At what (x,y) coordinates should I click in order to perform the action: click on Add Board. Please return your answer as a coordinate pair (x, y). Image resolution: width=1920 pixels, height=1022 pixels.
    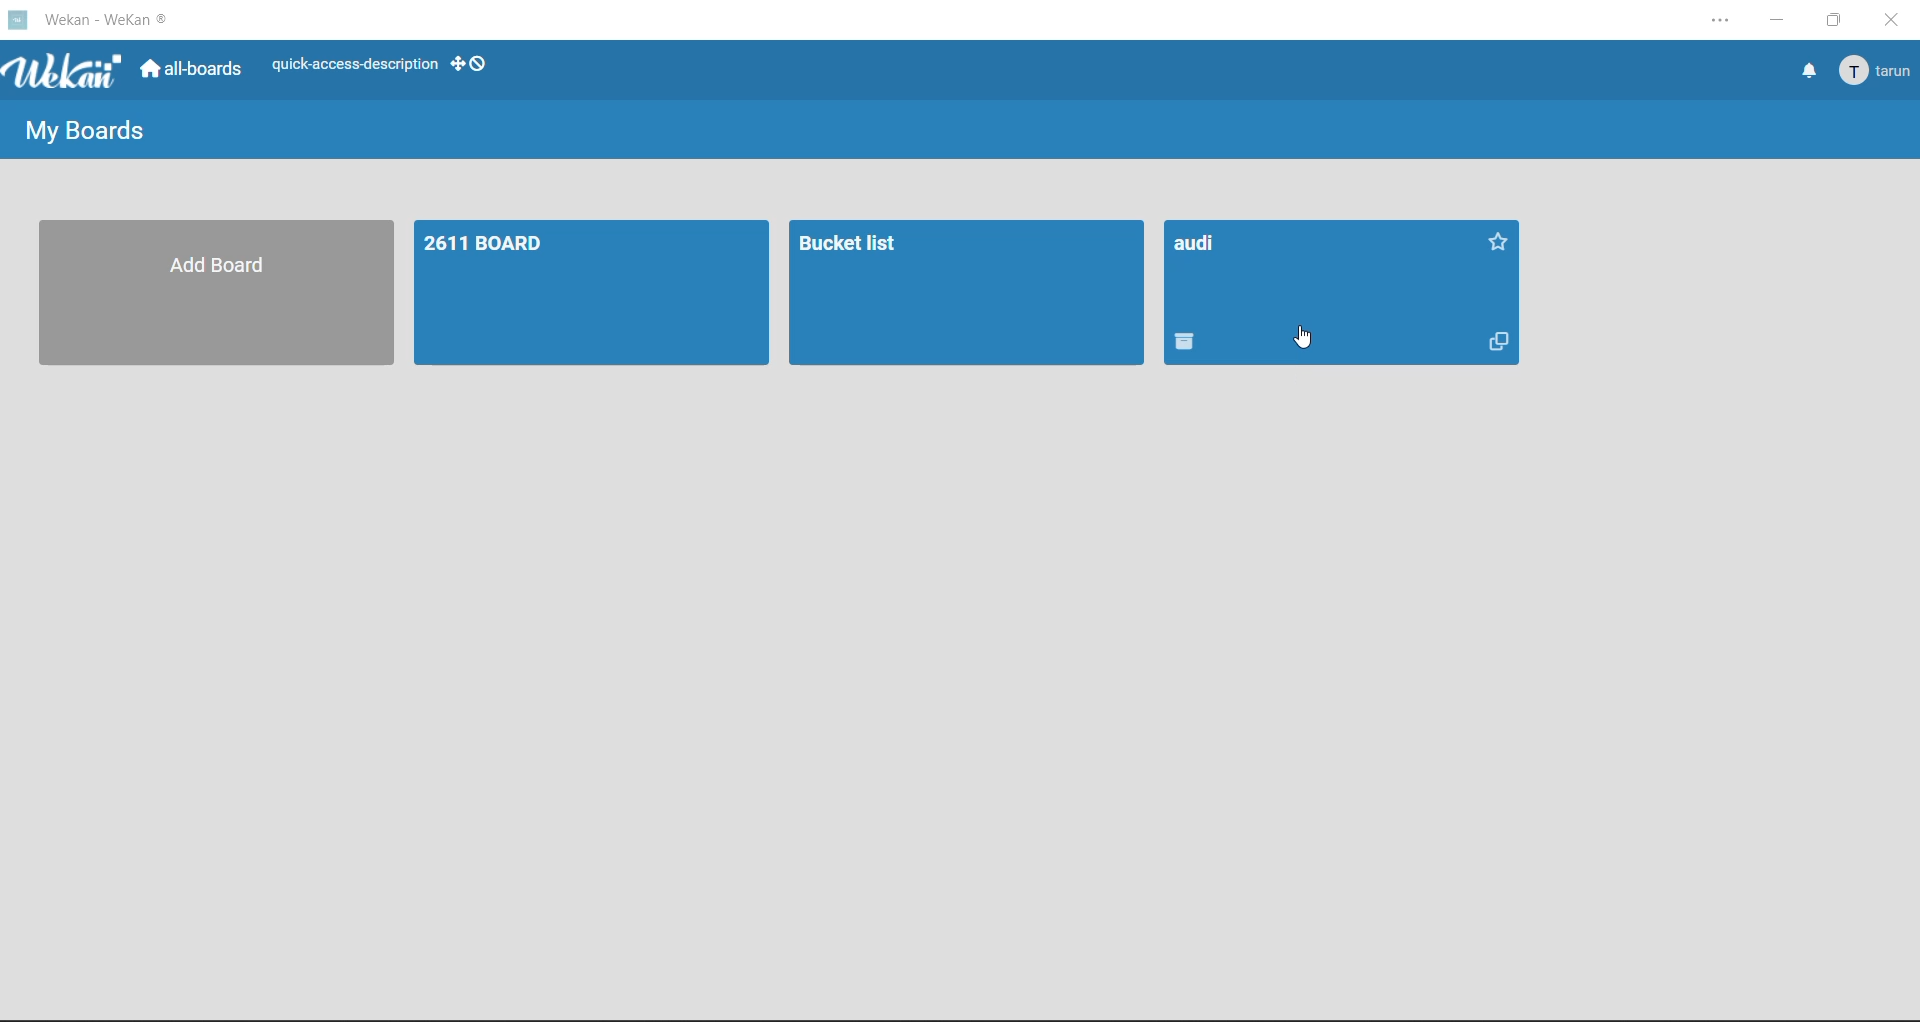
    Looking at the image, I should click on (220, 291).